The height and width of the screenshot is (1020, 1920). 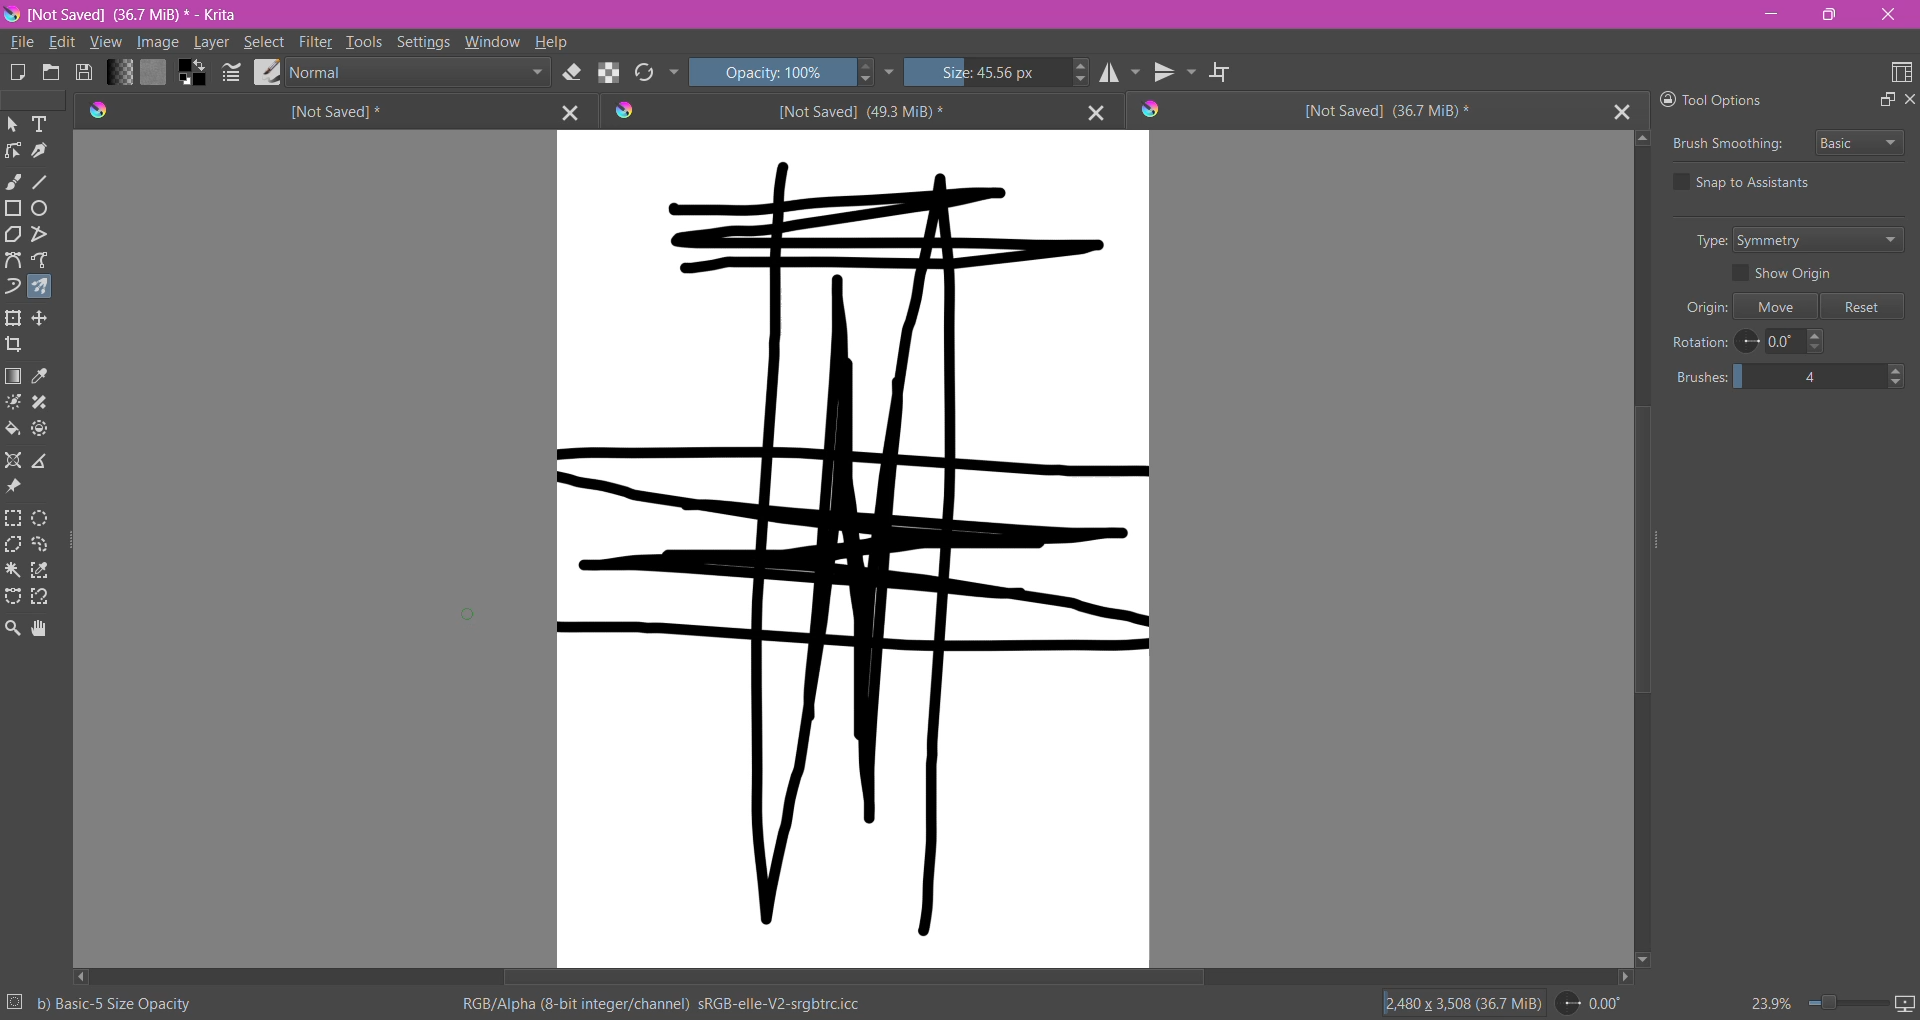 What do you see at coordinates (1828, 241) in the screenshot?
I see `Set Type` at bounding box center [1828, 241].